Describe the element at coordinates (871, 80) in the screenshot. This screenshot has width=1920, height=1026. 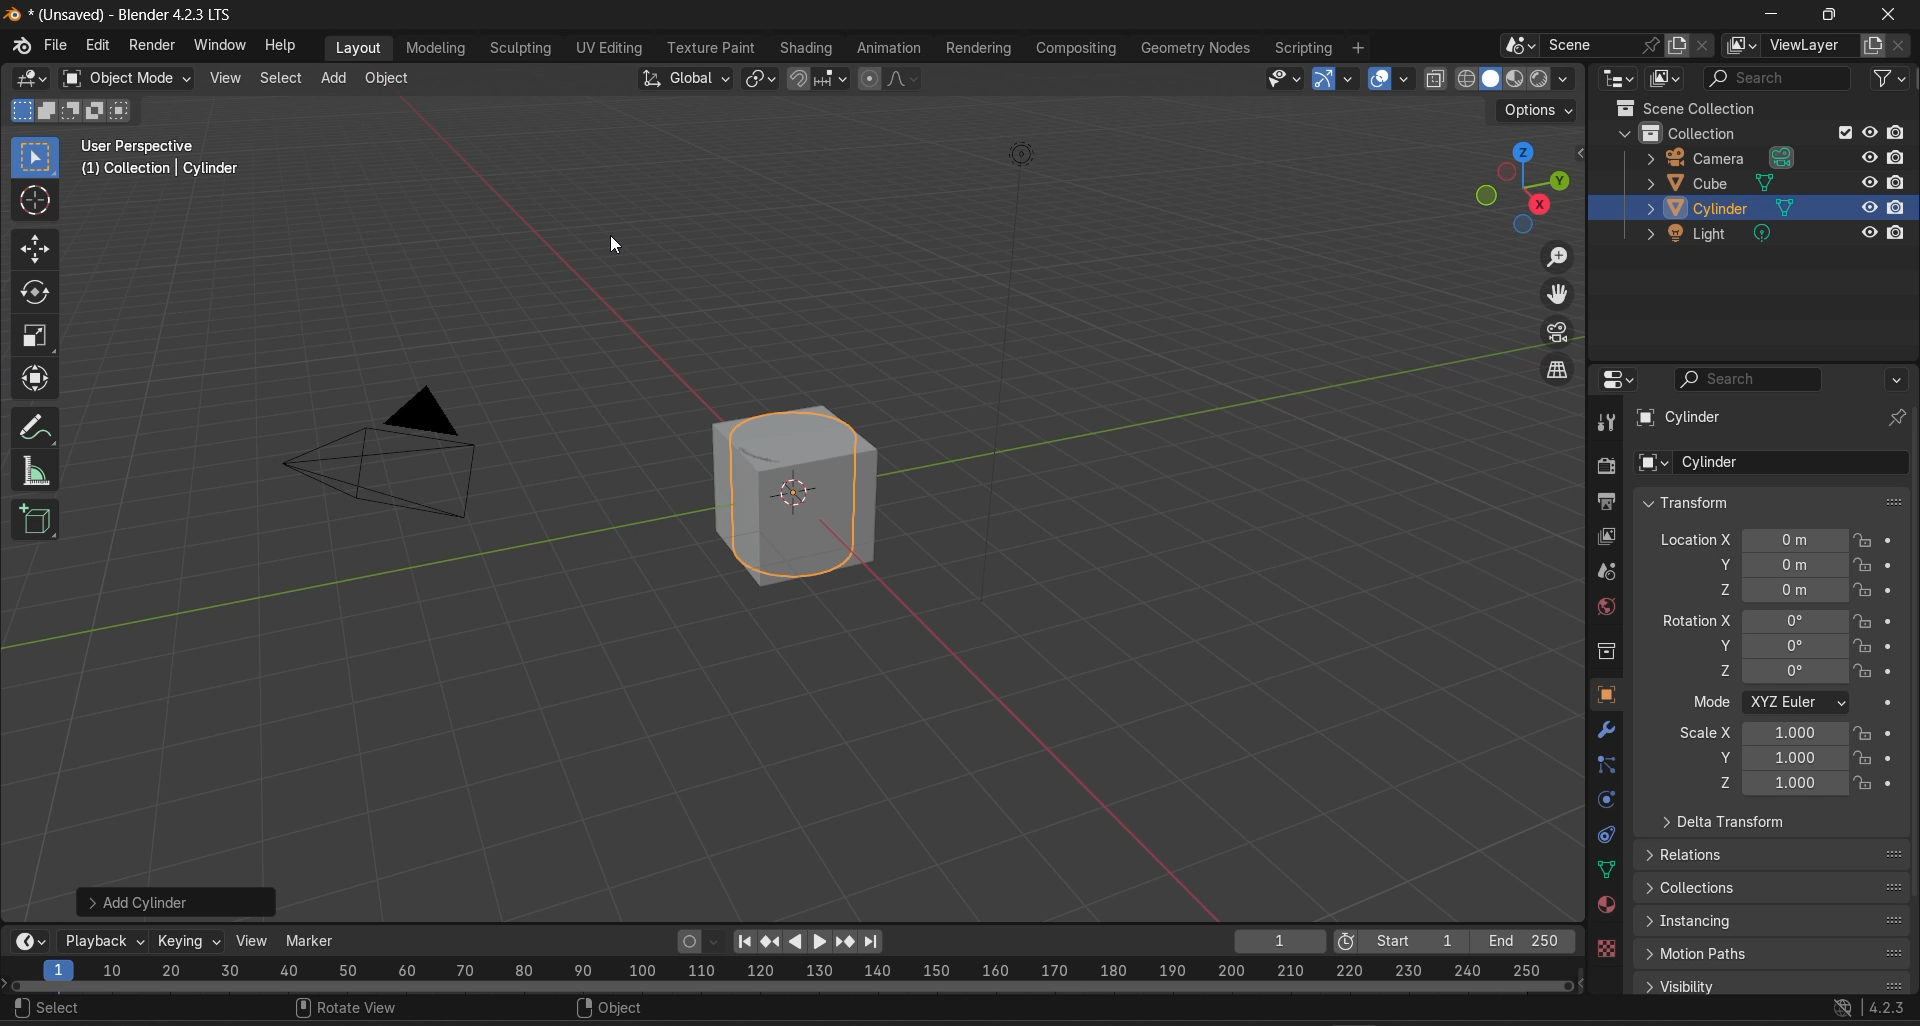
I see `proportional editing objects` at that location.